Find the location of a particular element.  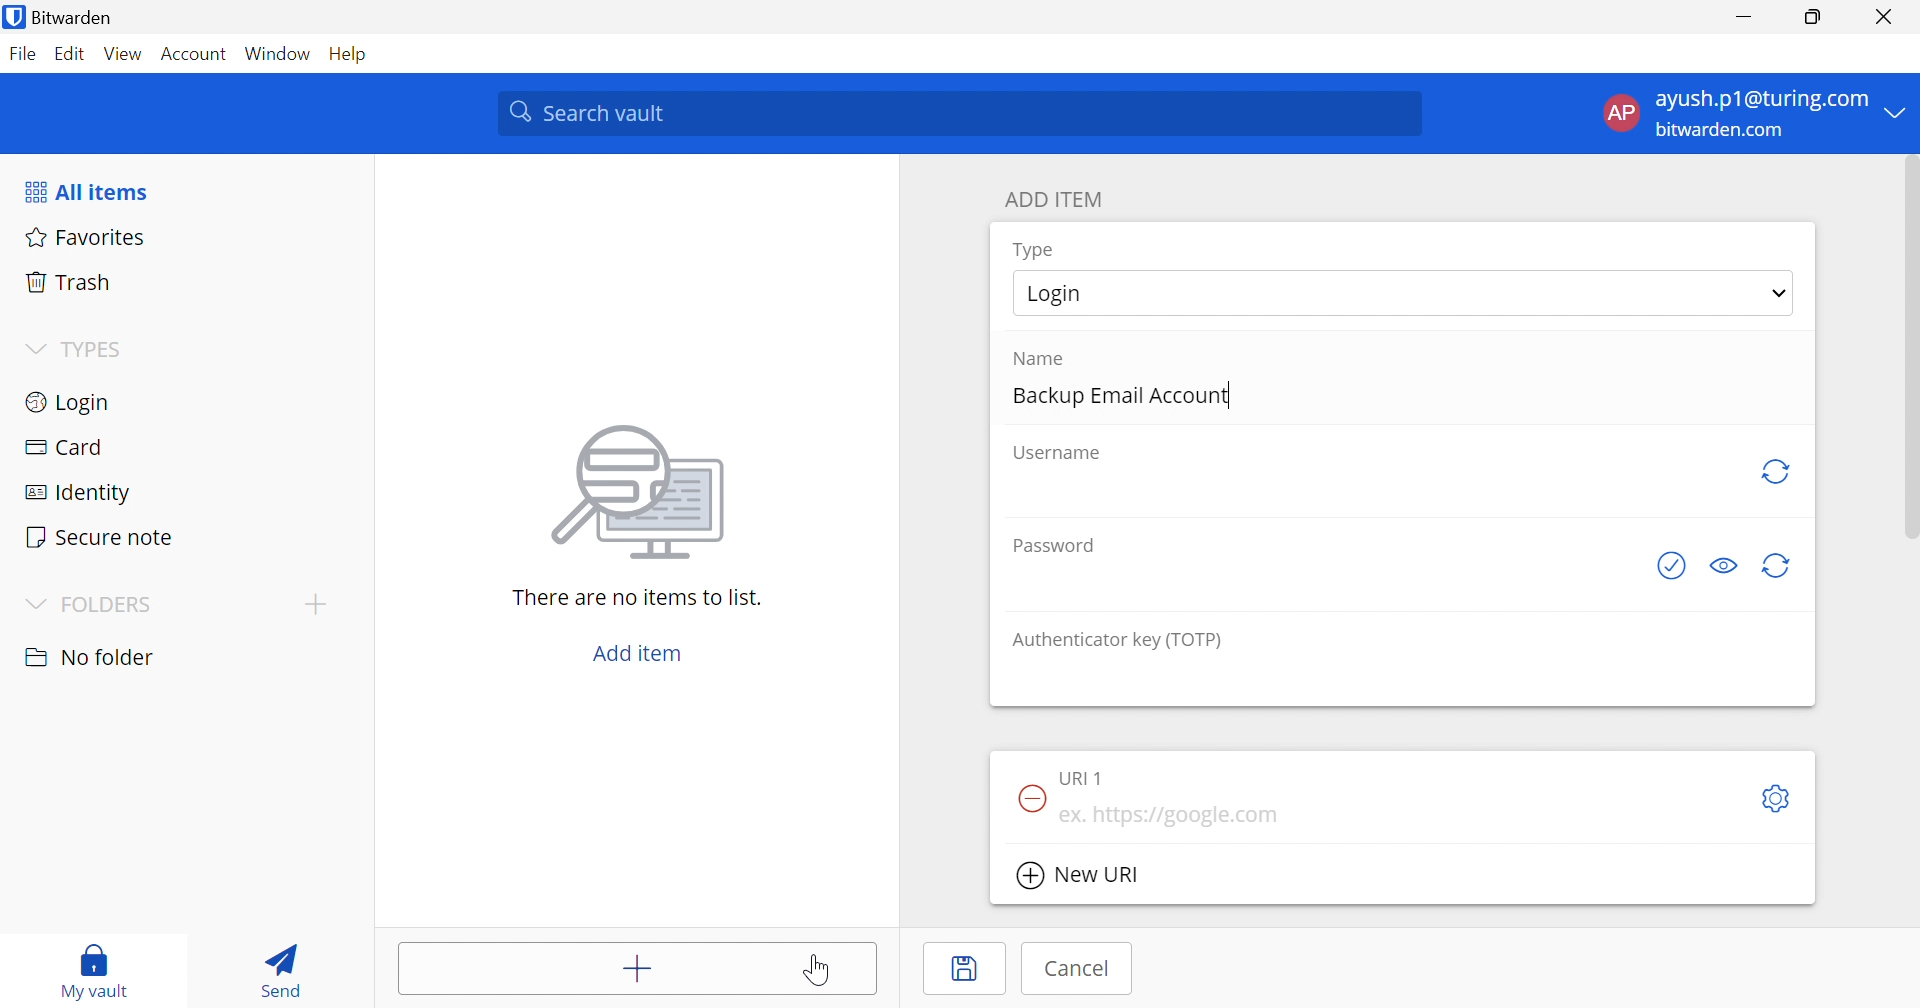

Drop Down is located at coordinates (1901, 113).